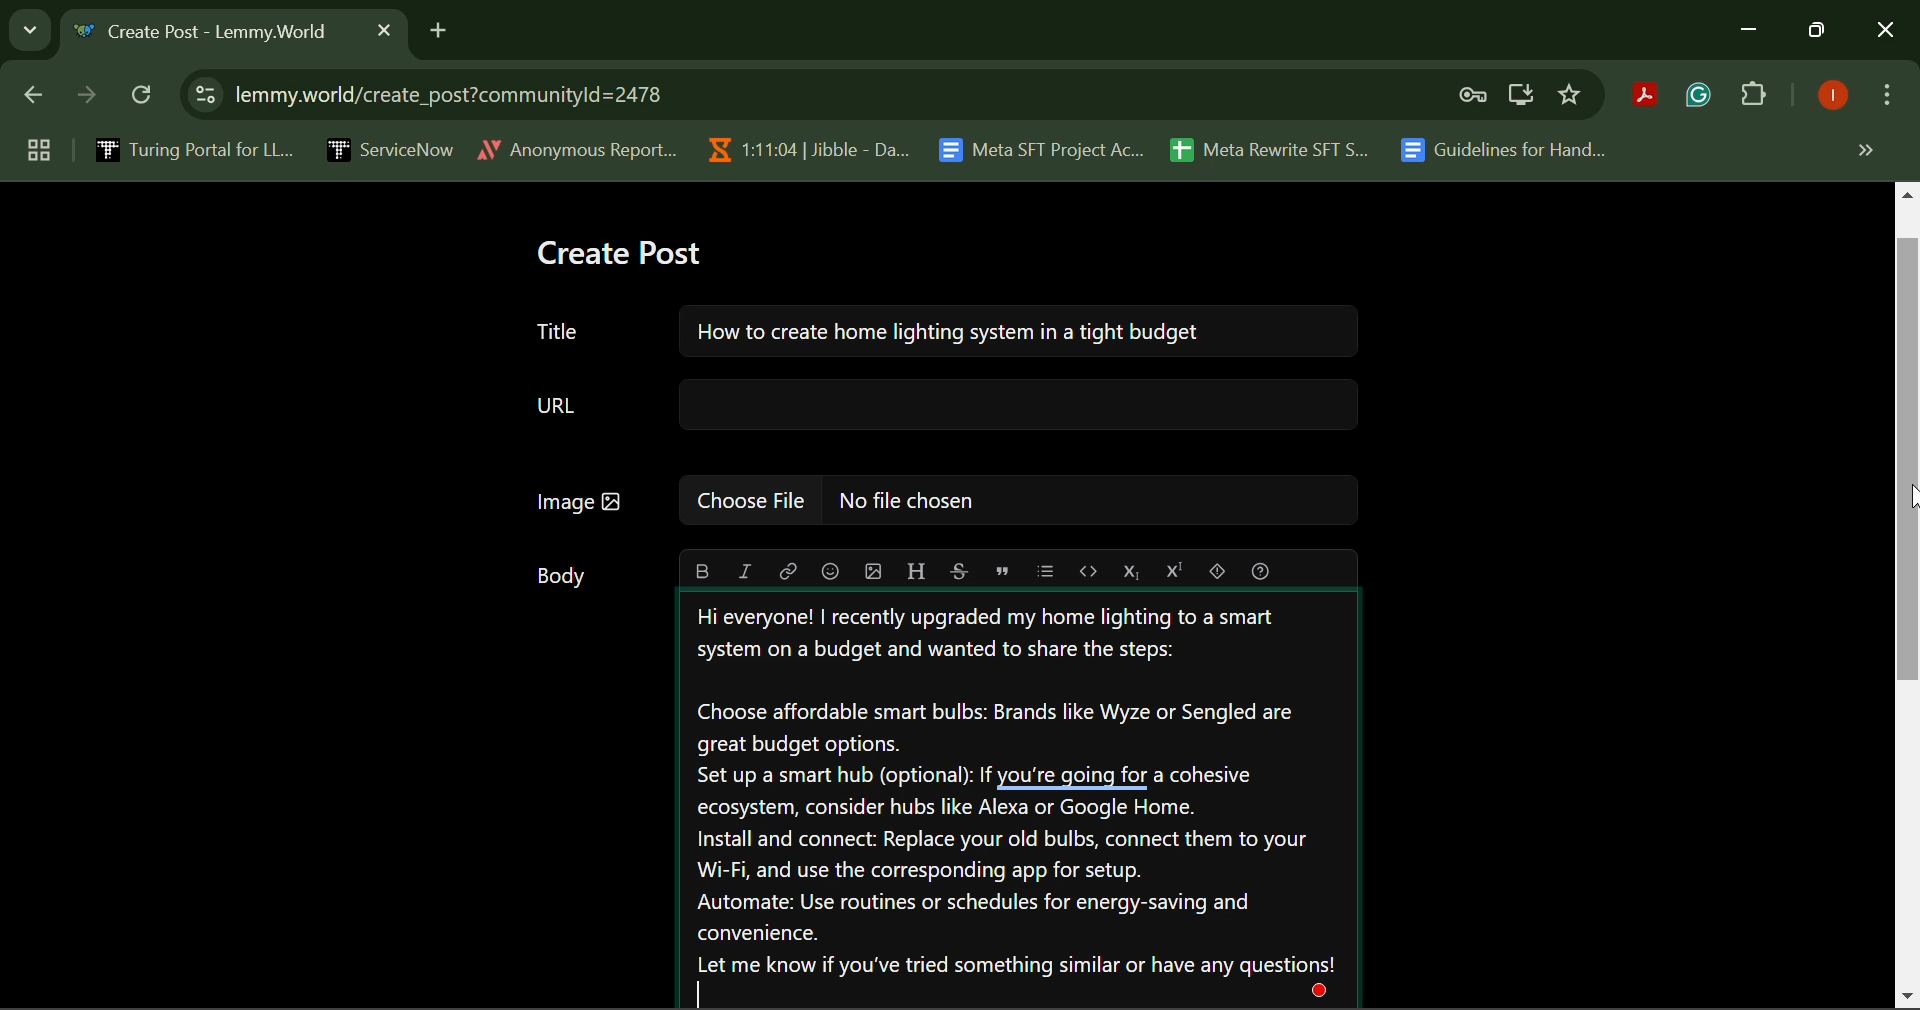 The width and height of the screenshot is (1920, 1010). Describe the element at coordinates (1506, 150) in the screenshot. I see `Guidelines for Handling` at that location.